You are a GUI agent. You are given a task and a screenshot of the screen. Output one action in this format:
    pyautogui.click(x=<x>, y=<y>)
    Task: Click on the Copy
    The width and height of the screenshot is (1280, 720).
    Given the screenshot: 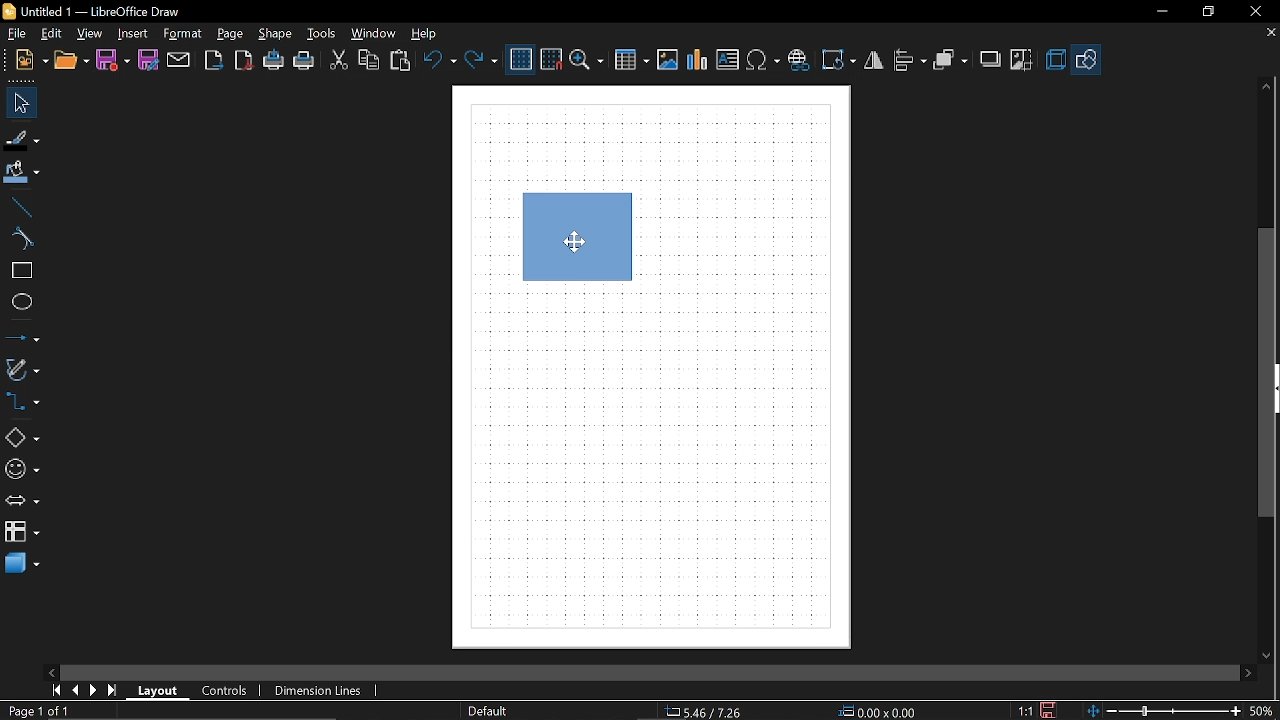 What is the action you would take?
    pyautogui.click(x=370, y=60)
    